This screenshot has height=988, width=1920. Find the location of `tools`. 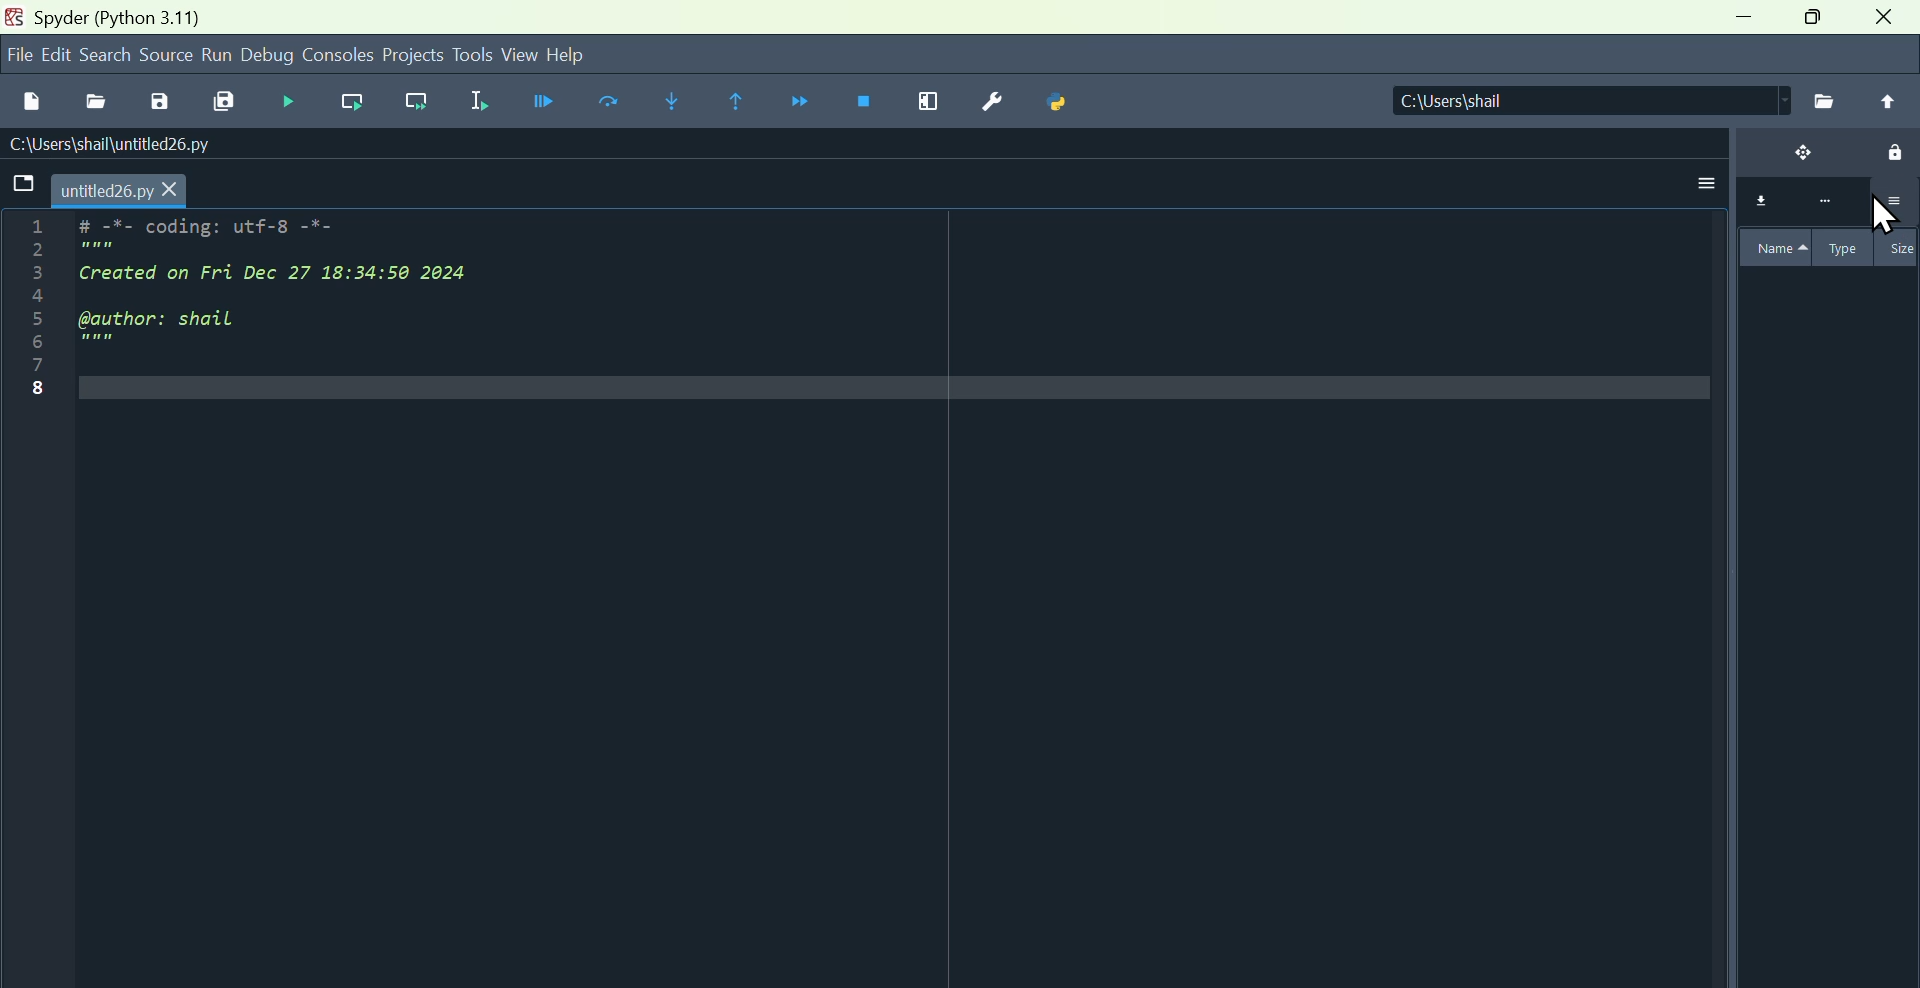

tools is located at coordinates (473, 54).